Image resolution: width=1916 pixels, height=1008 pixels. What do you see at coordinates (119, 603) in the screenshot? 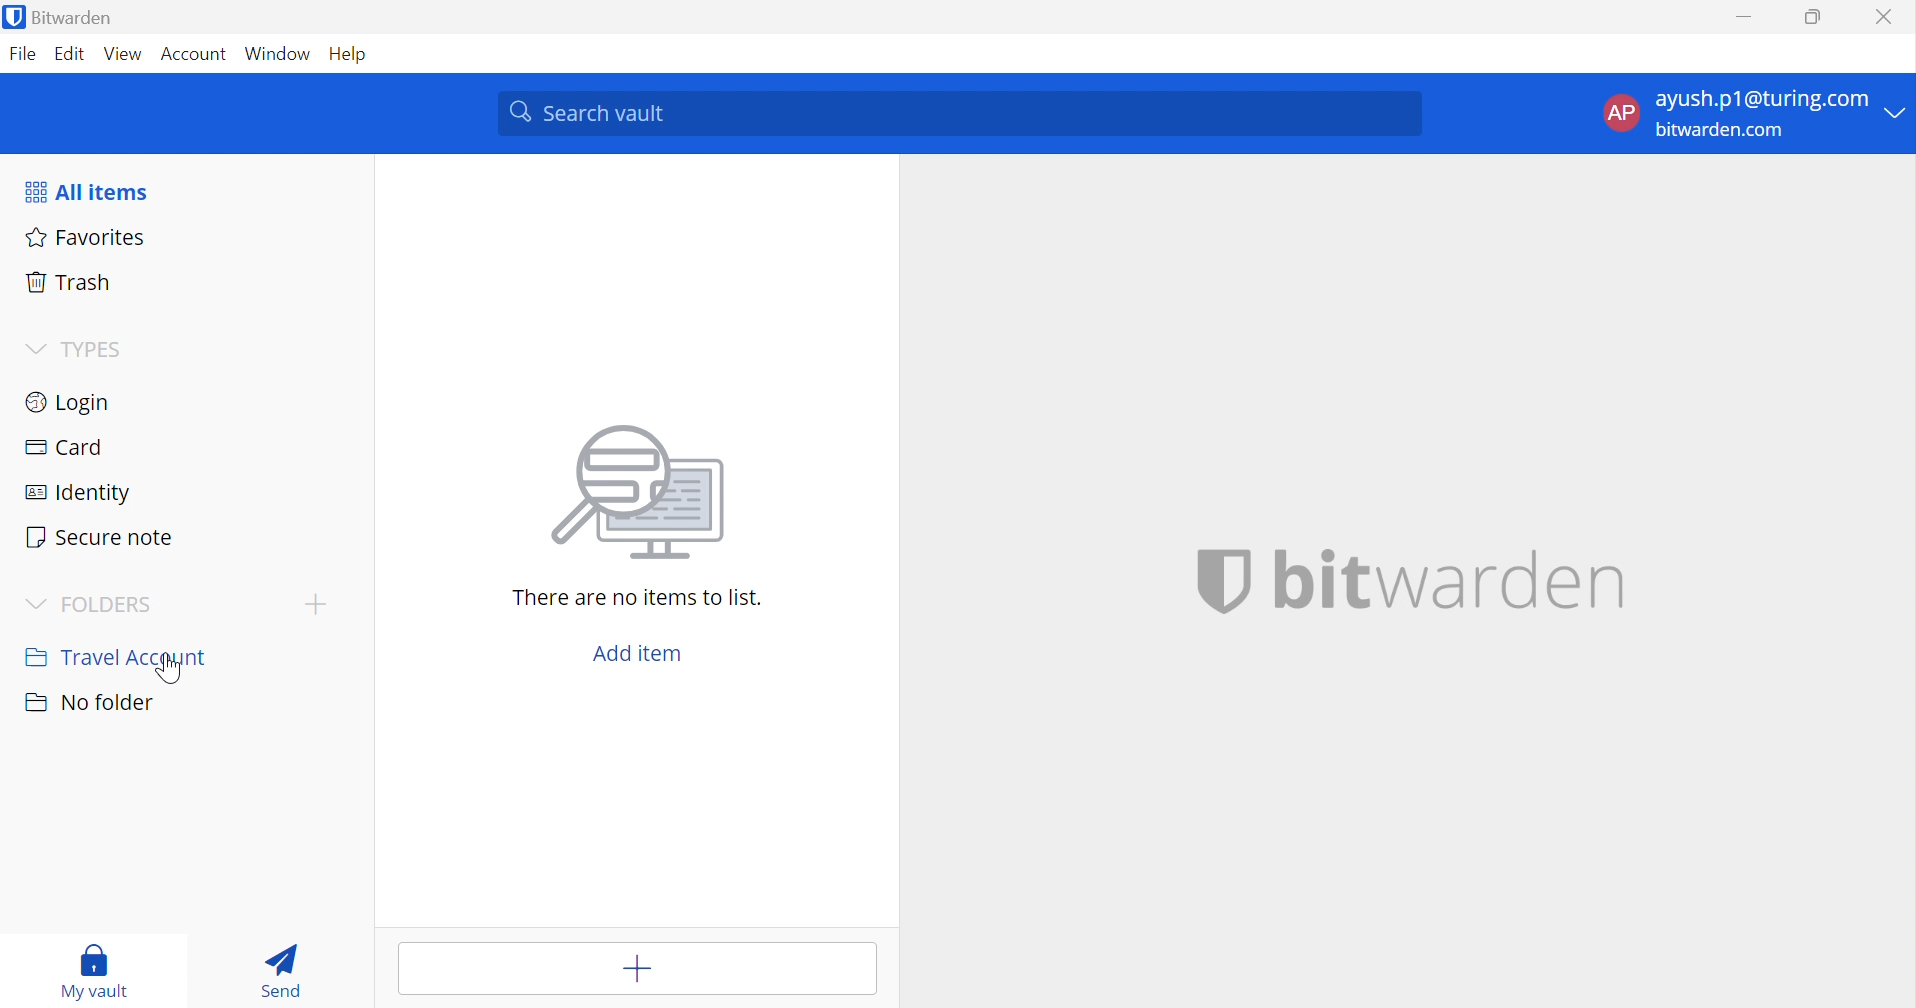
I see `FOLDERS` at bounding box center [119, 603].